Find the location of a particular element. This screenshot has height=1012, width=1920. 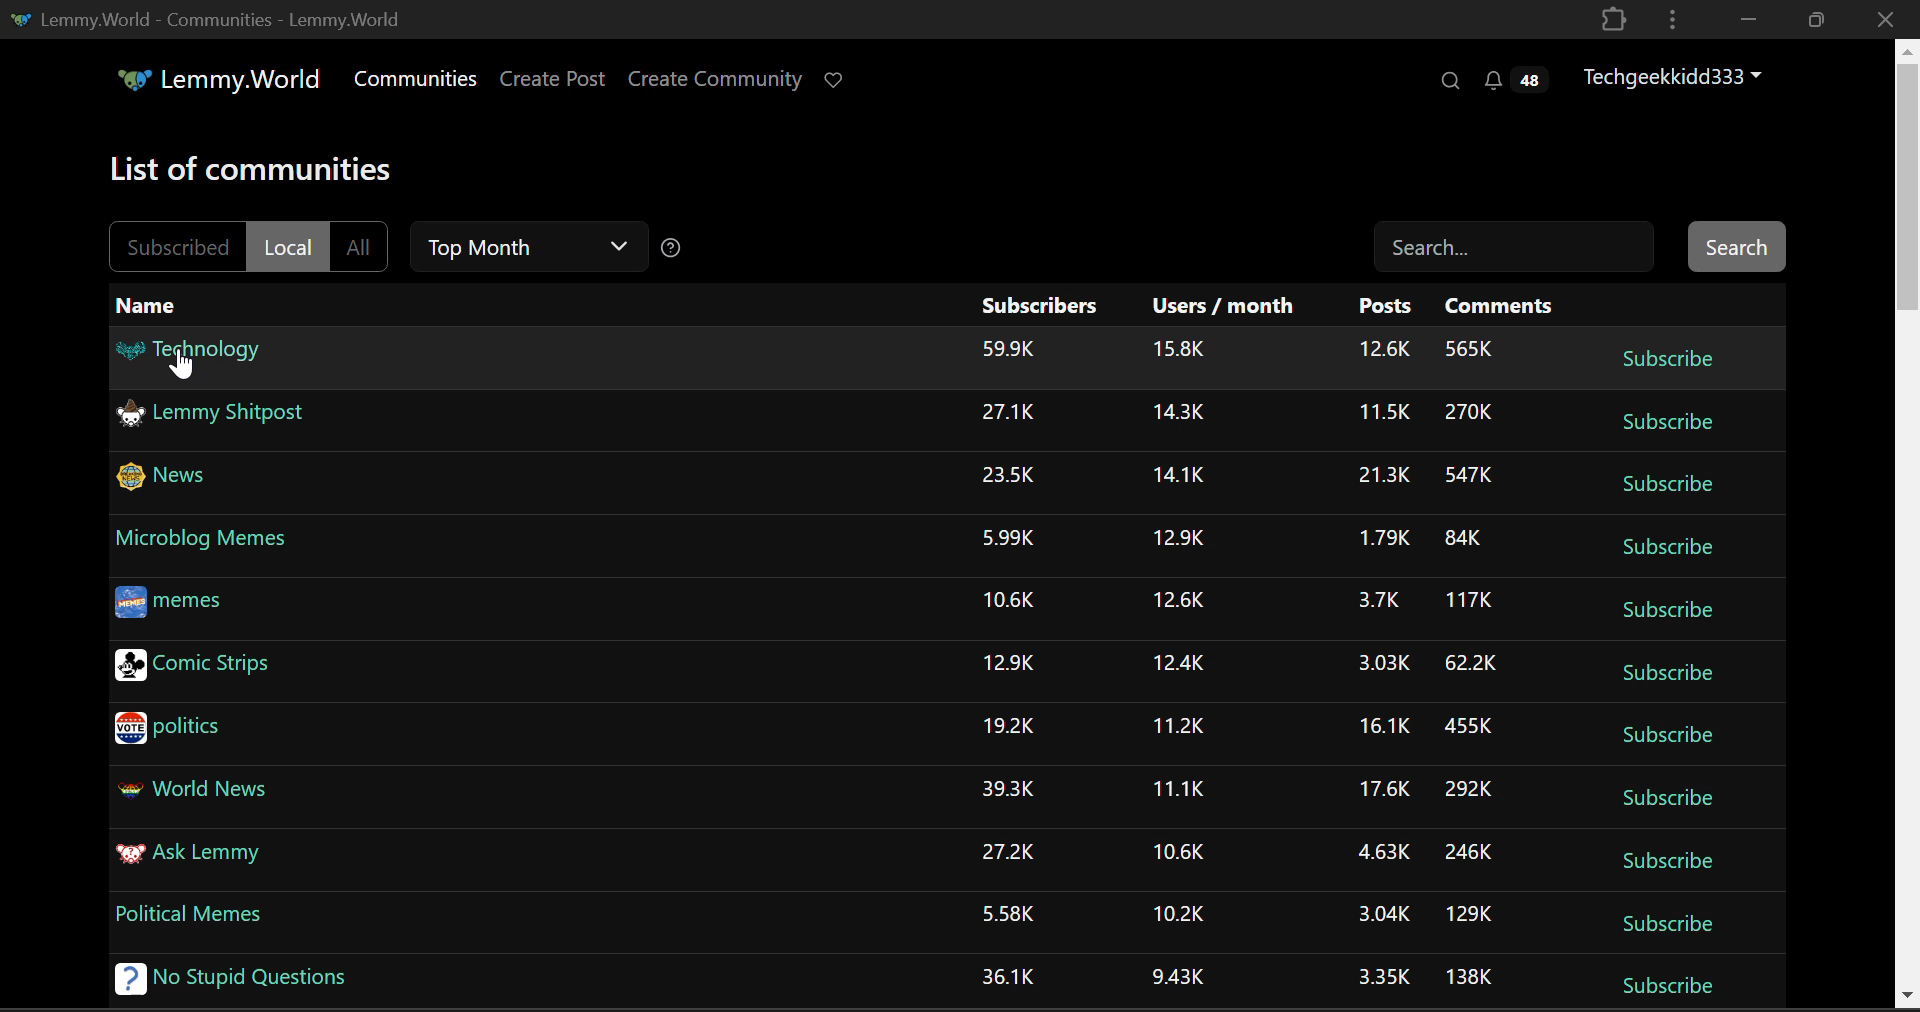

Amount is located at coordinates (1181, 412).